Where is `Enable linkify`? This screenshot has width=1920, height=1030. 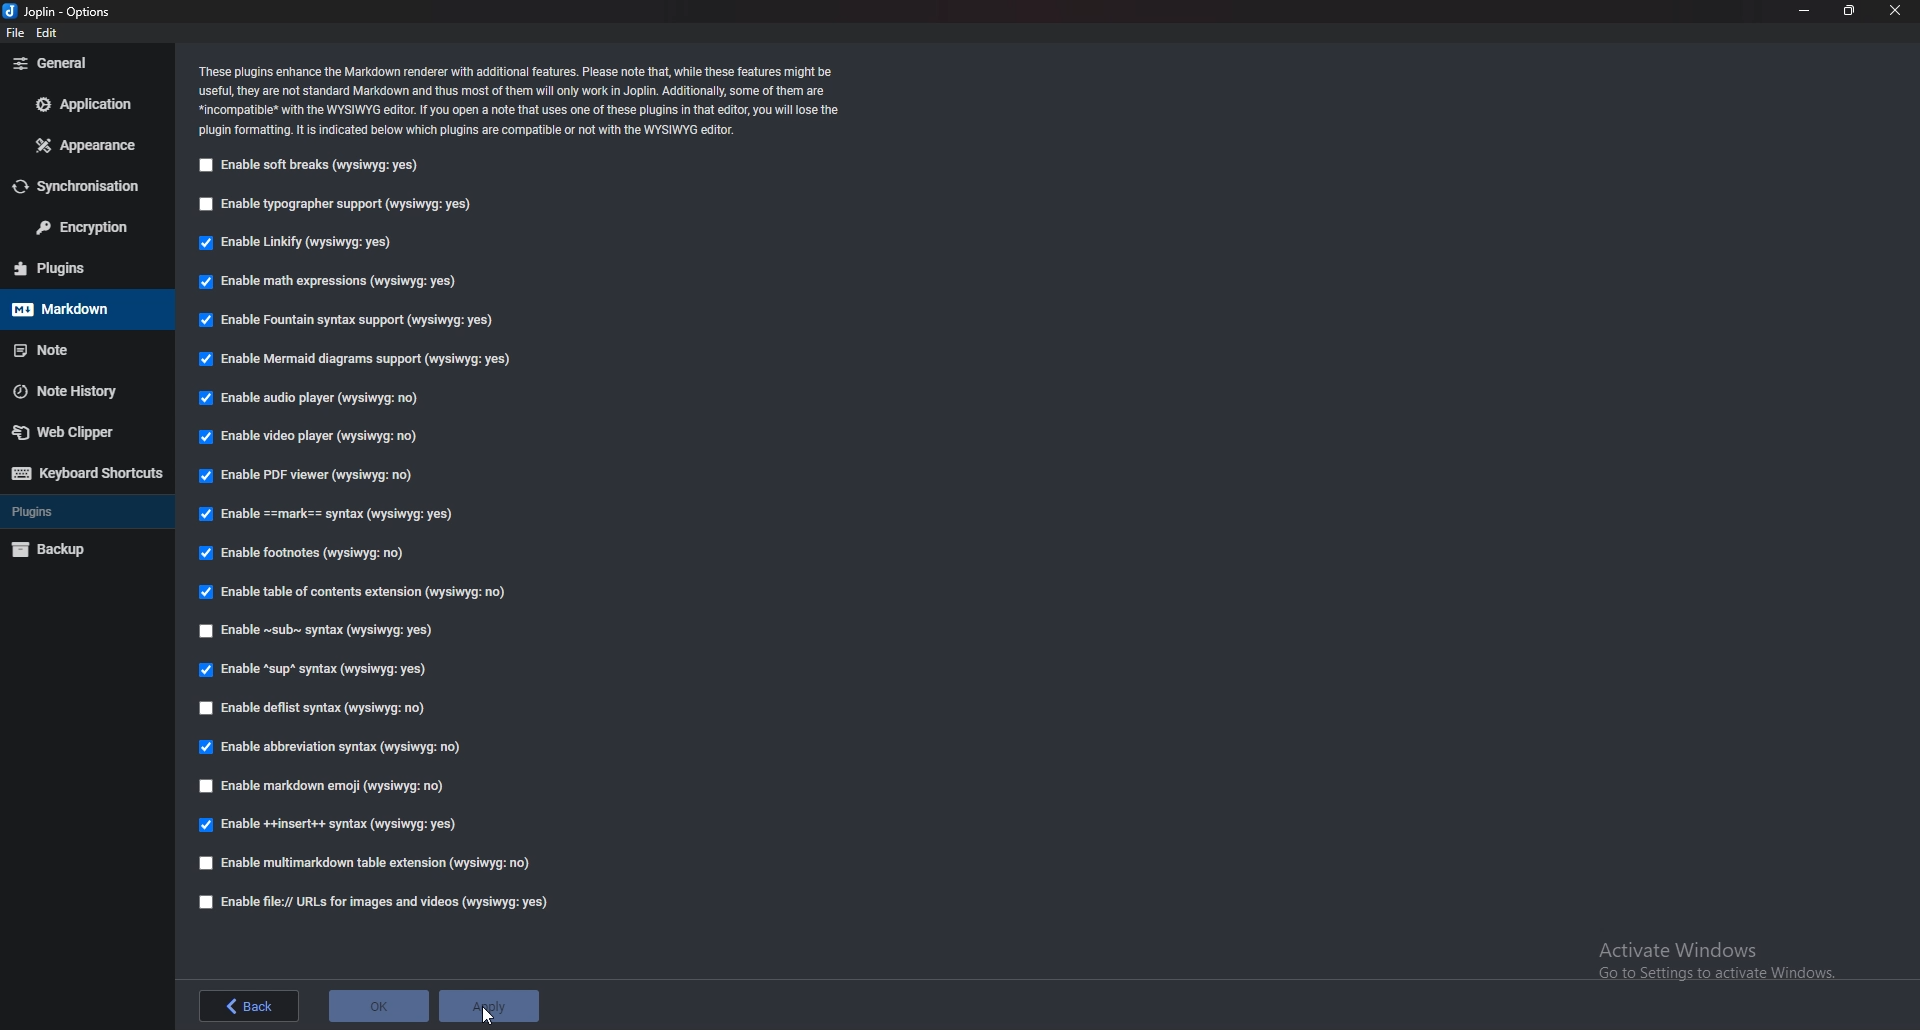
Enable linkify is located at coordinates (300, 242).